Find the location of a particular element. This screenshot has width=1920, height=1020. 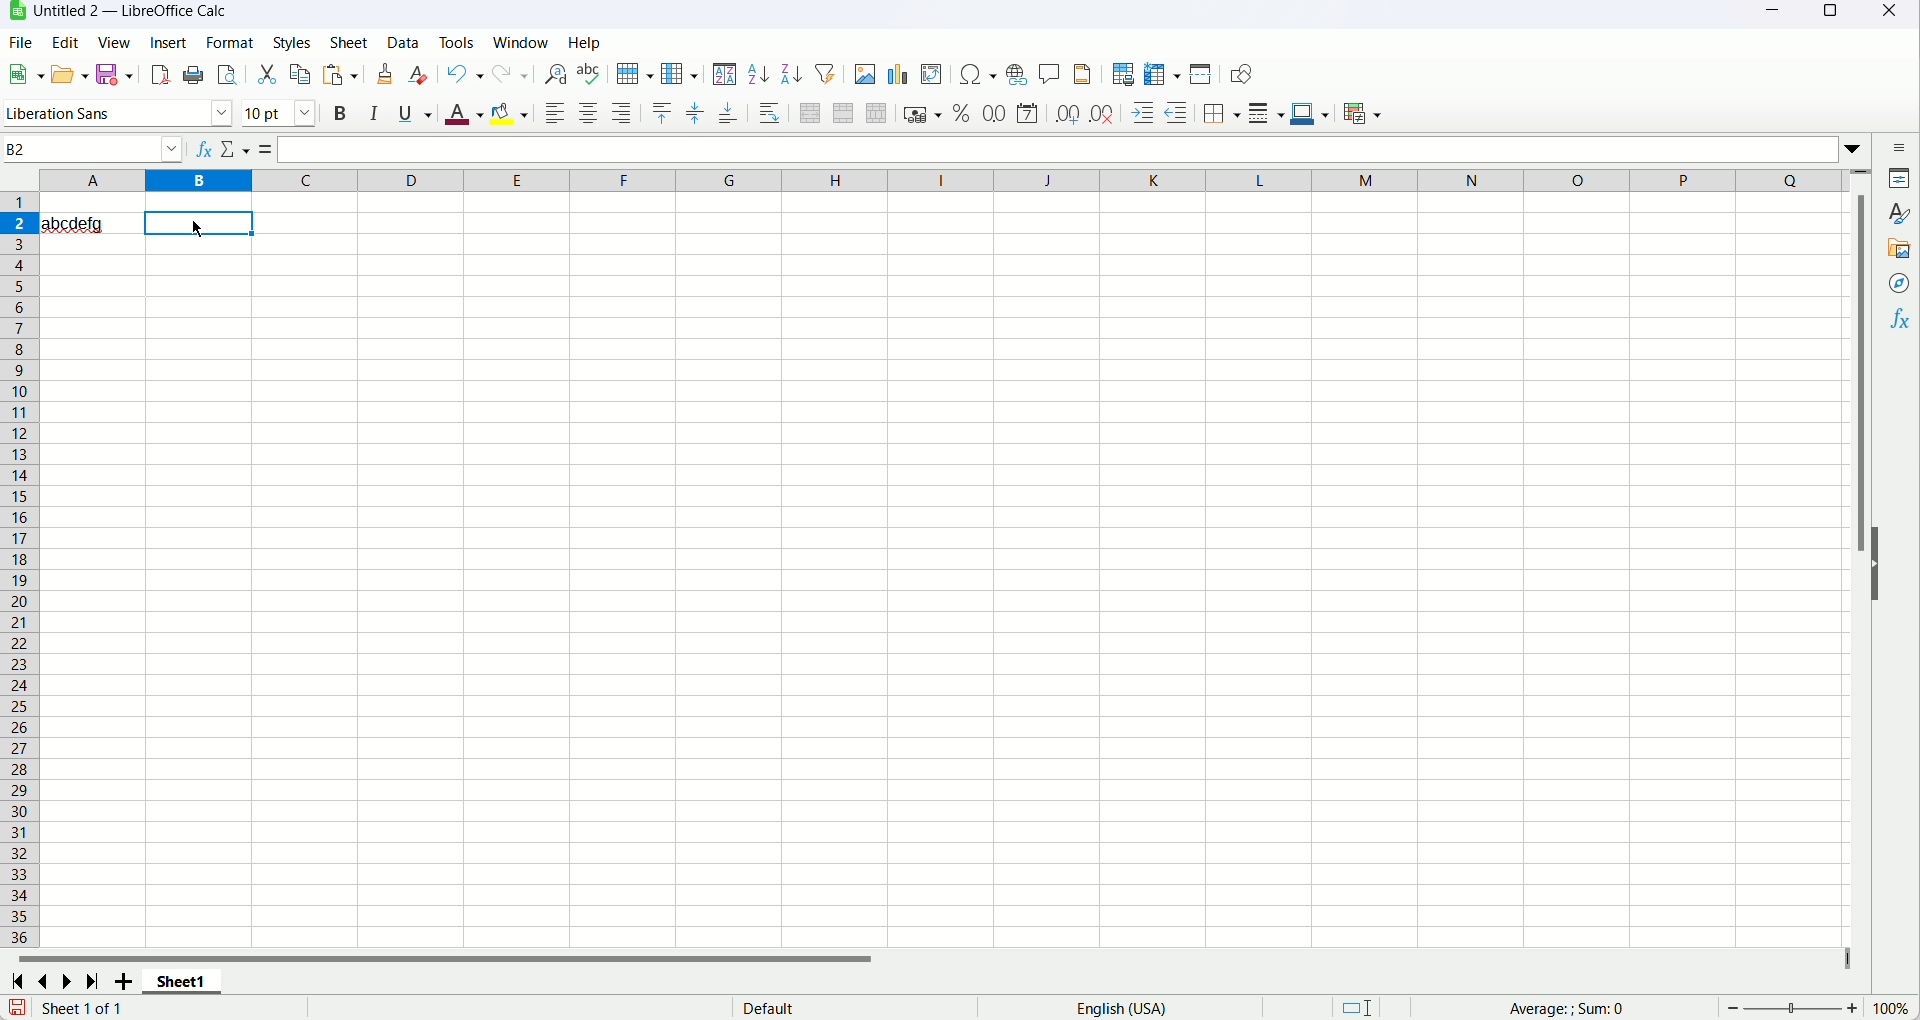

insert image is located at coordinates (865, 72).